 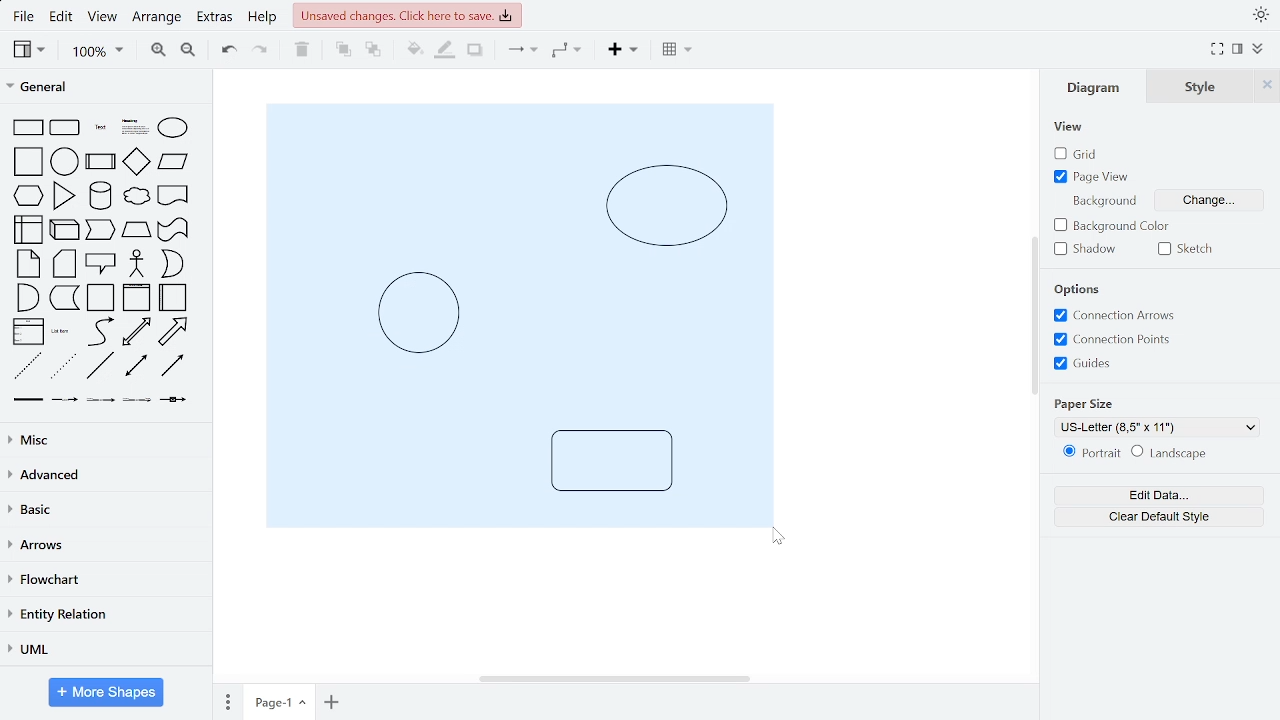 What do you see at coordinates (1211, 198) in the screenshot?
I see `change background` at bounding box center [1211, 198].